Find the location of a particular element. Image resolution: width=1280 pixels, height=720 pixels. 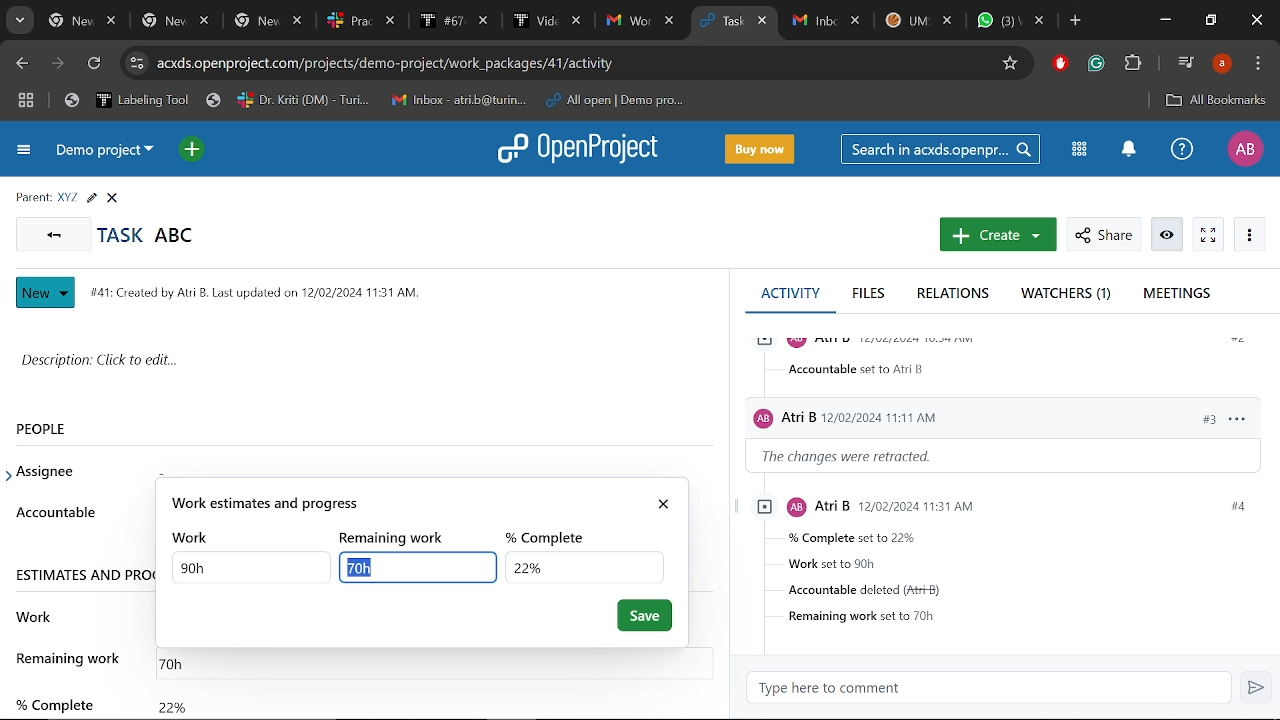

Current projrct is located at coordinates (107, 154).